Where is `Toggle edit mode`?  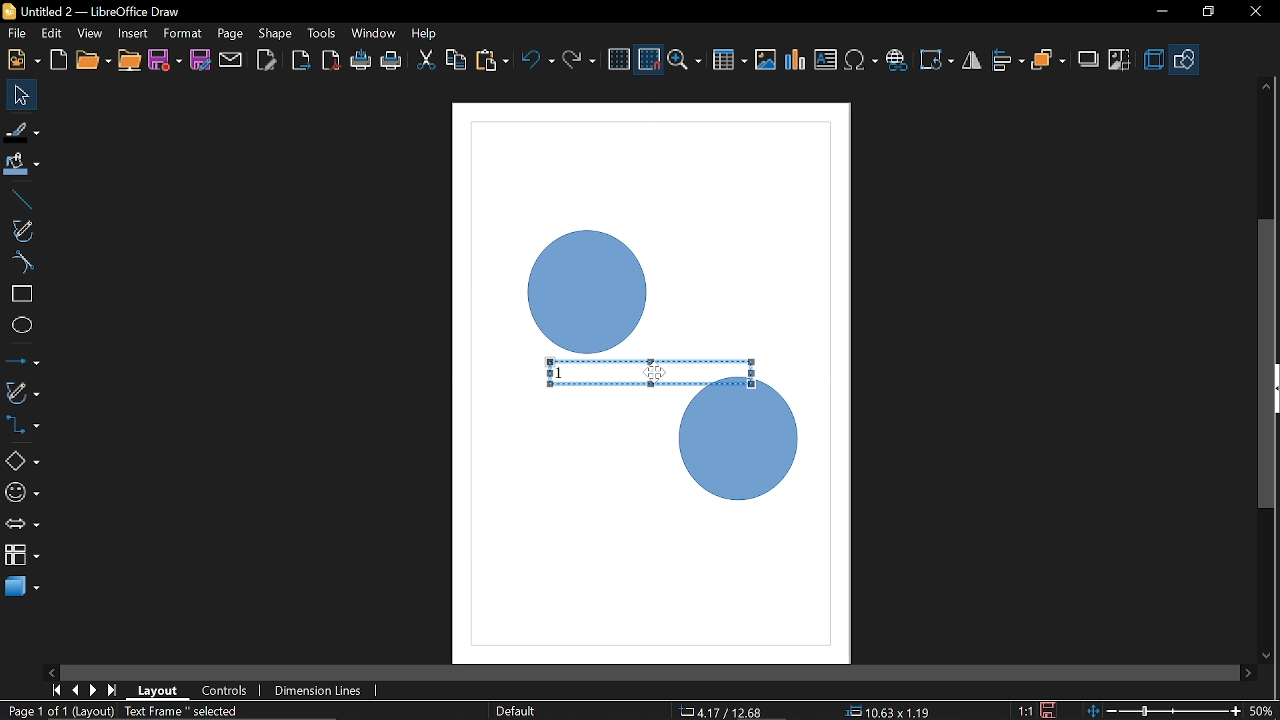 Toggle edit mode is located at coordinates (268, 59).